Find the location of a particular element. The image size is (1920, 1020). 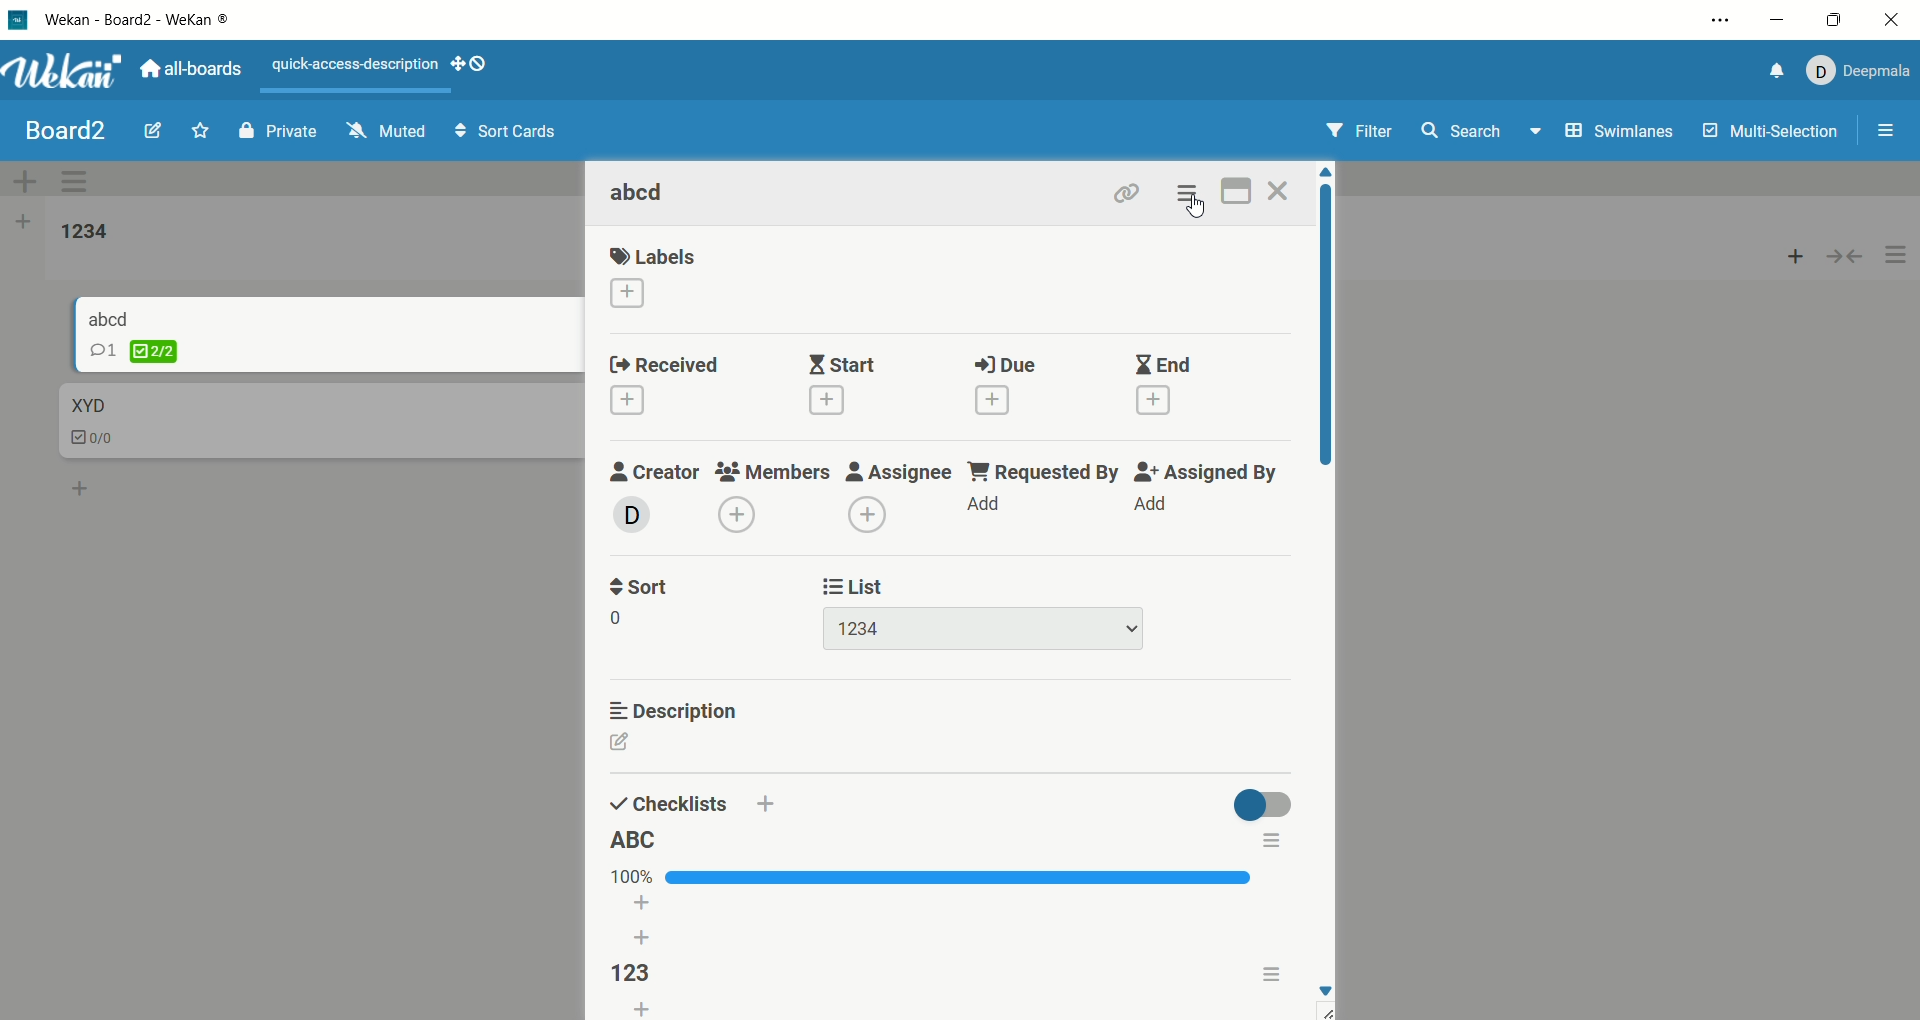

due is located at coordinates (1005, 388).